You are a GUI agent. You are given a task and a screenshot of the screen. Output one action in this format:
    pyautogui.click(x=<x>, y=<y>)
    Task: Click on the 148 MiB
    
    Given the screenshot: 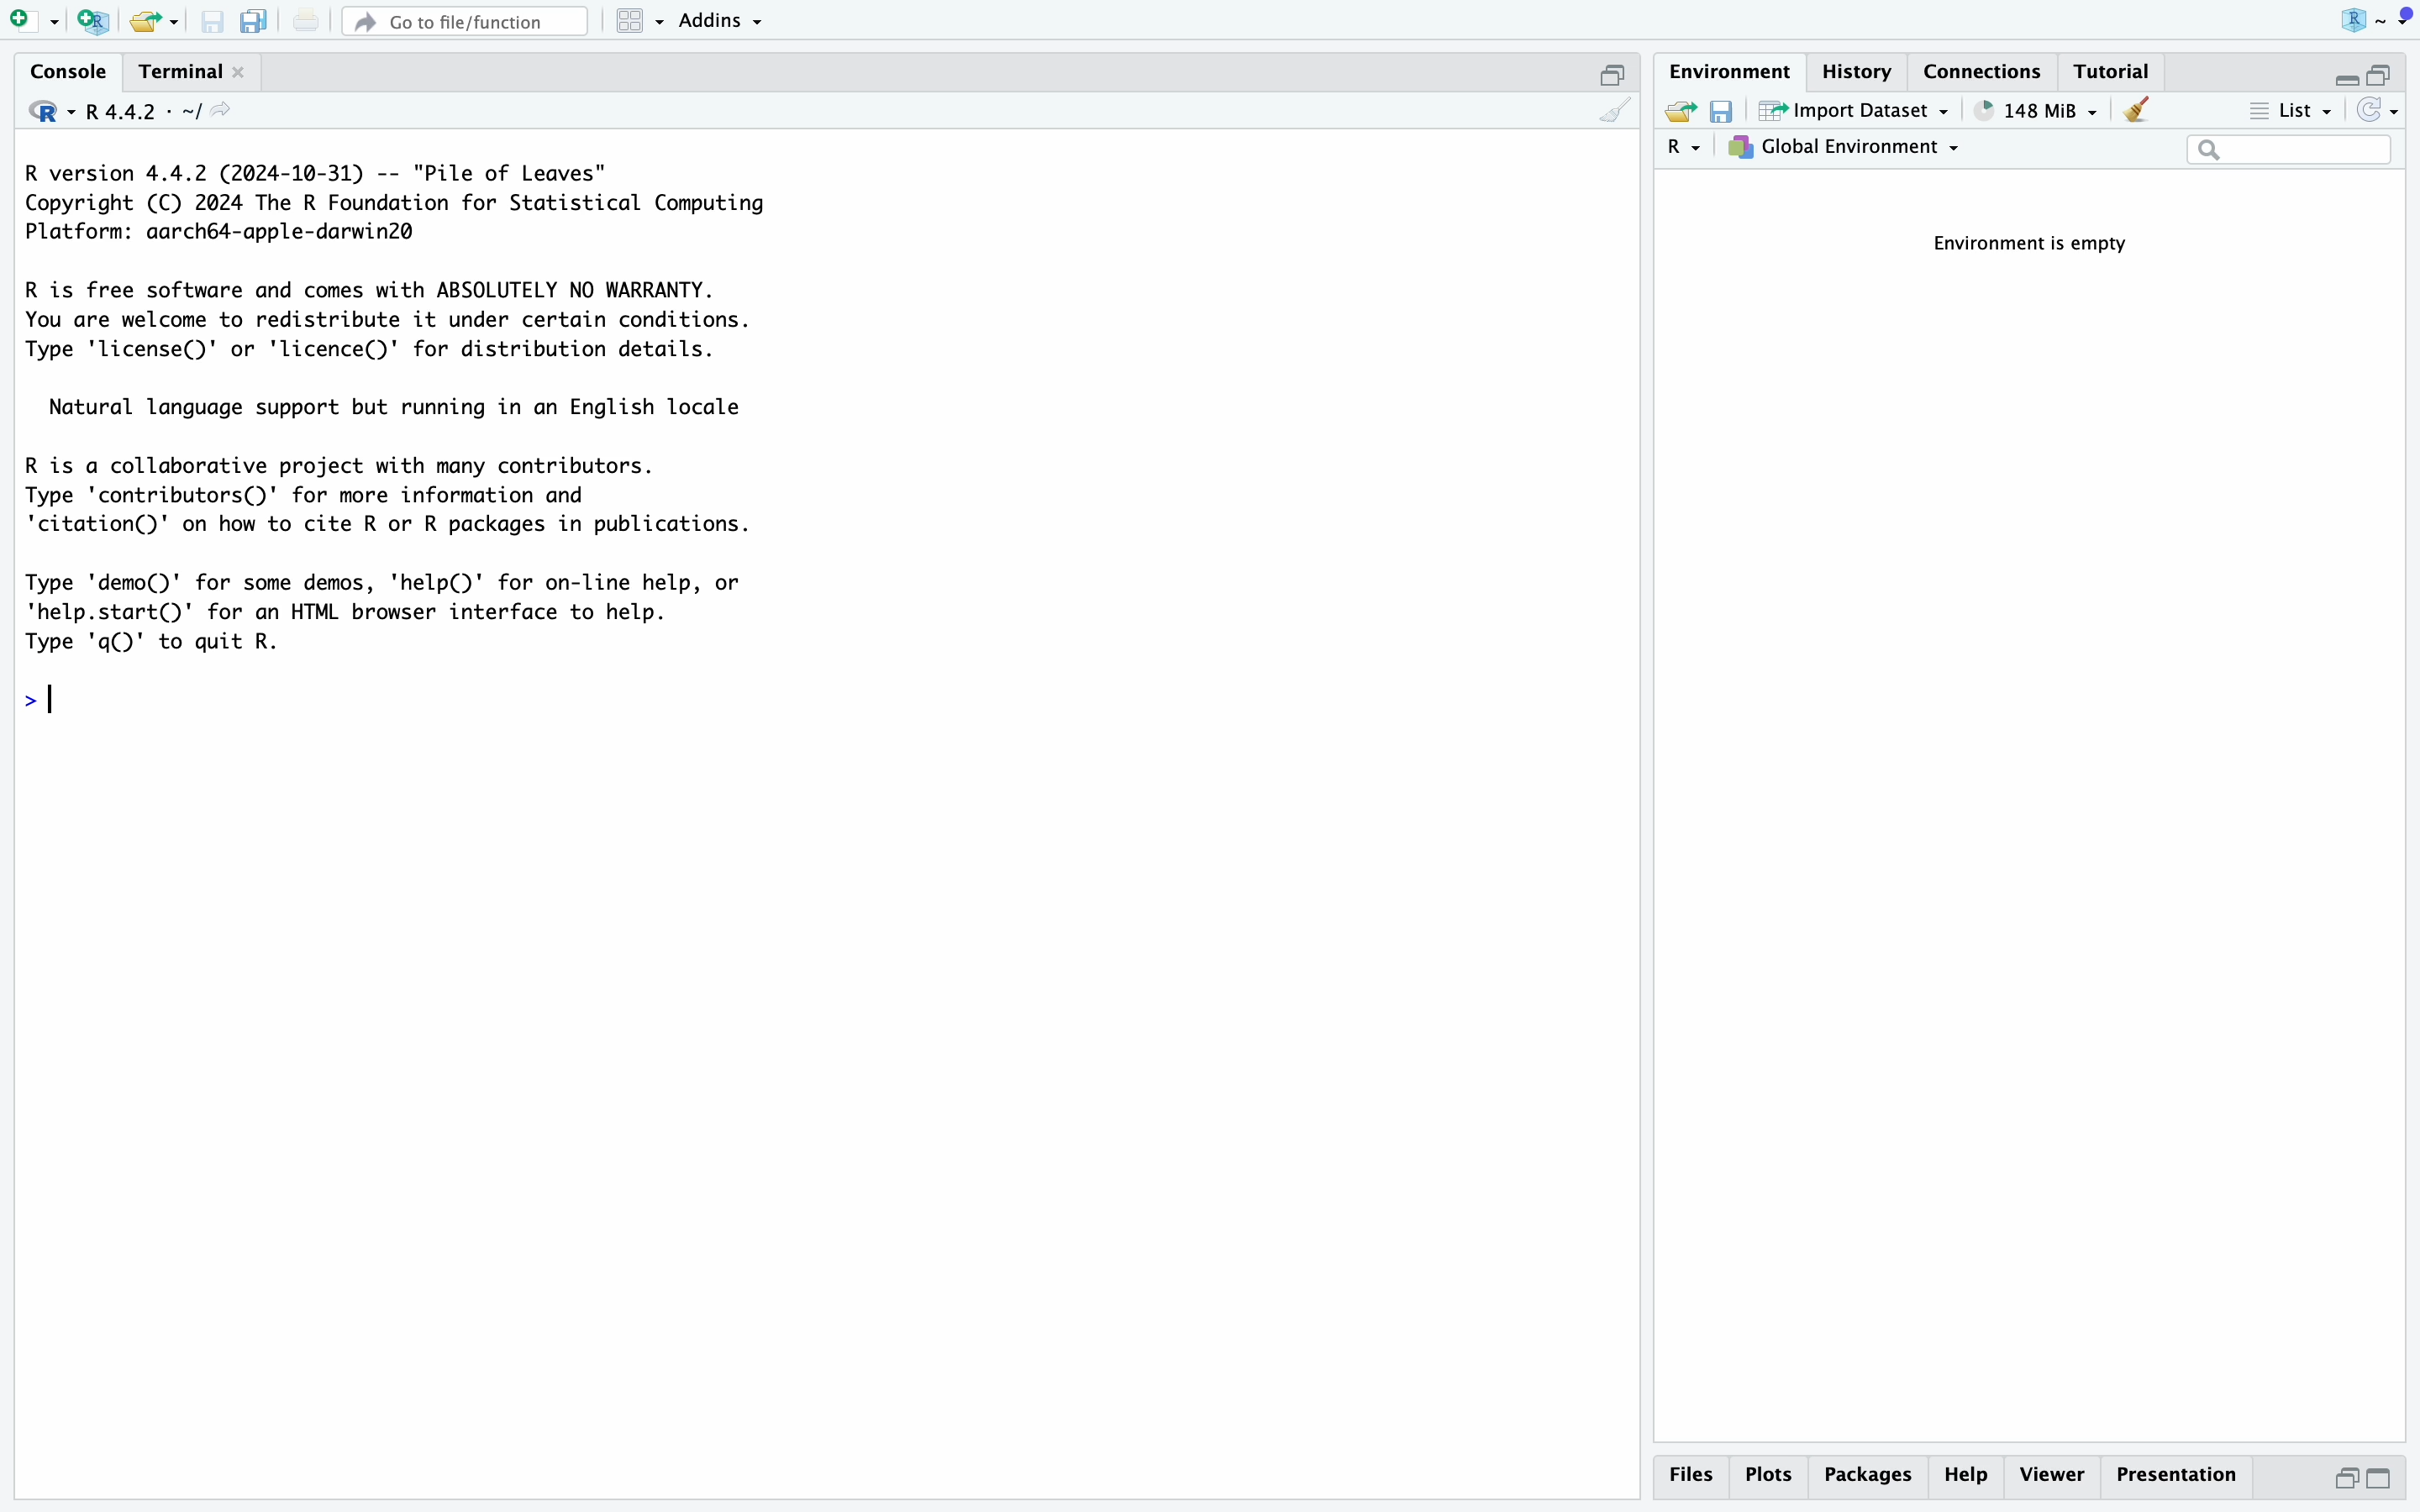 What is the action you would take?
    pyautogui.click(x=2036, y=111)
    